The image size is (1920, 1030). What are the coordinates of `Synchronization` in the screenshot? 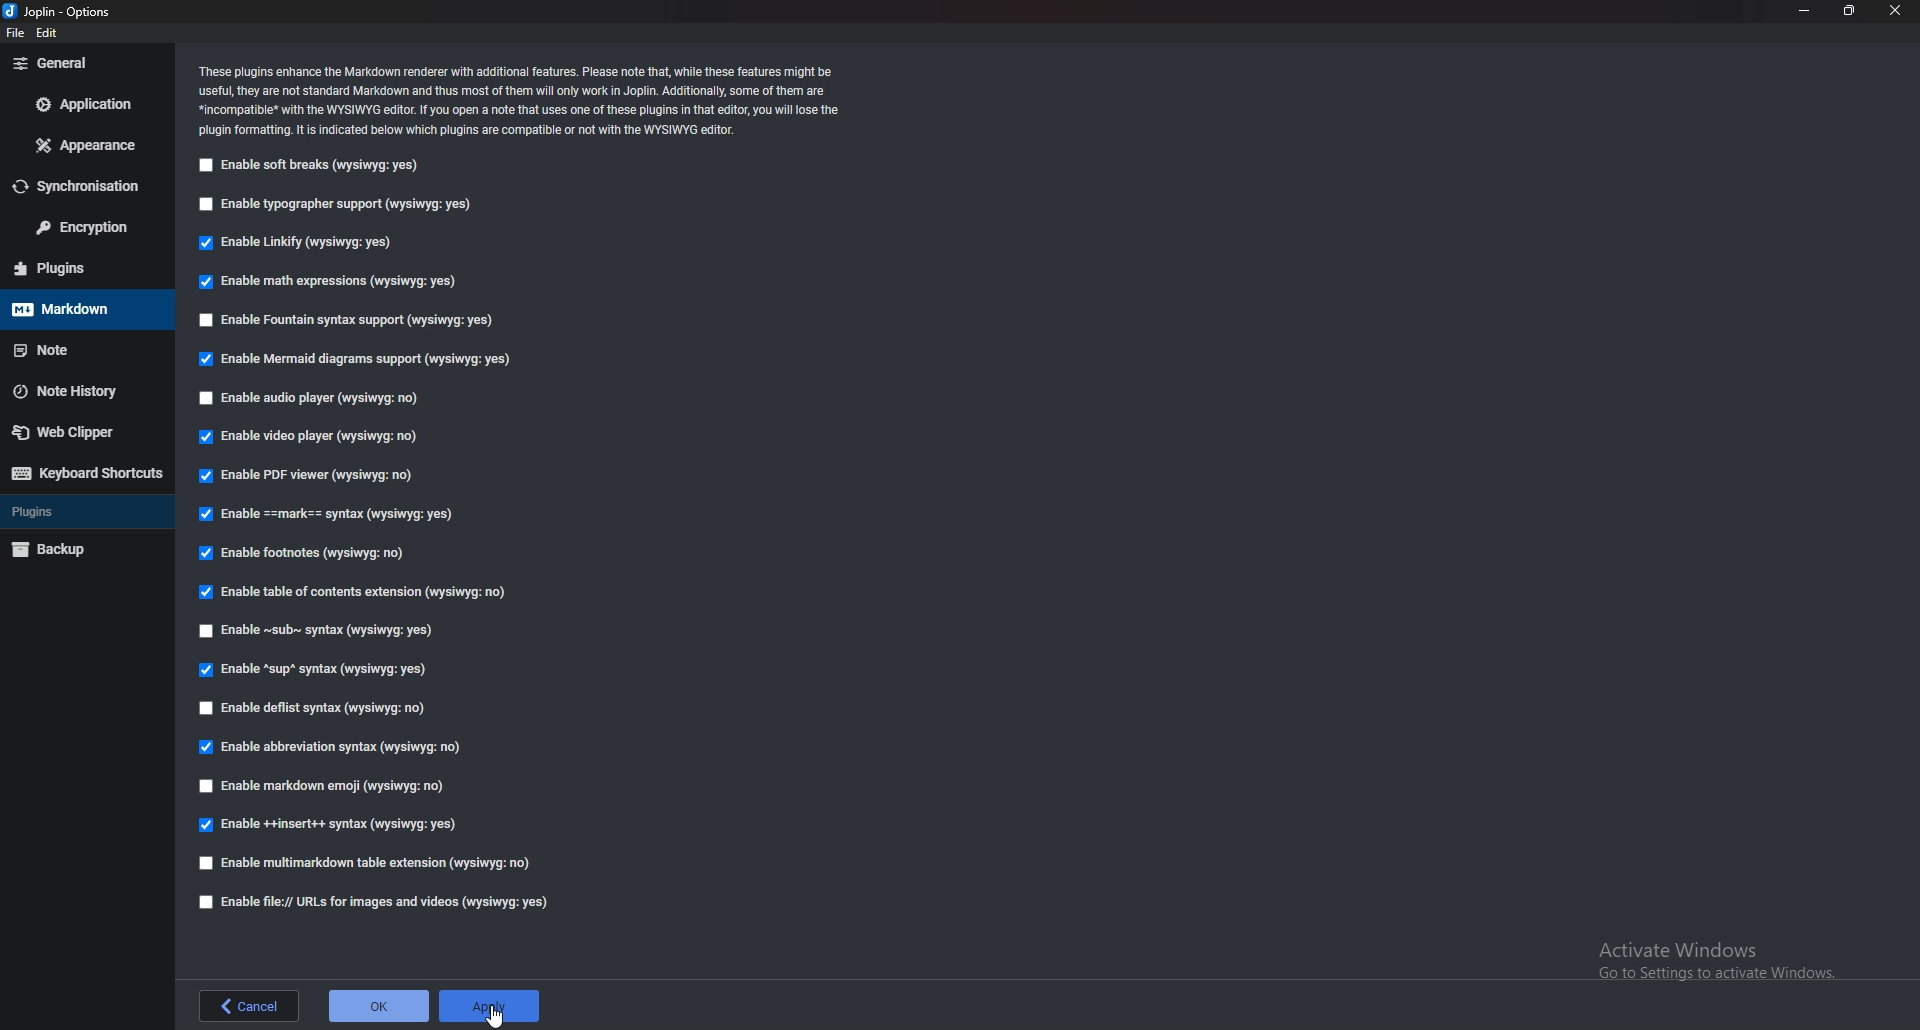 It's located at (82, 185).